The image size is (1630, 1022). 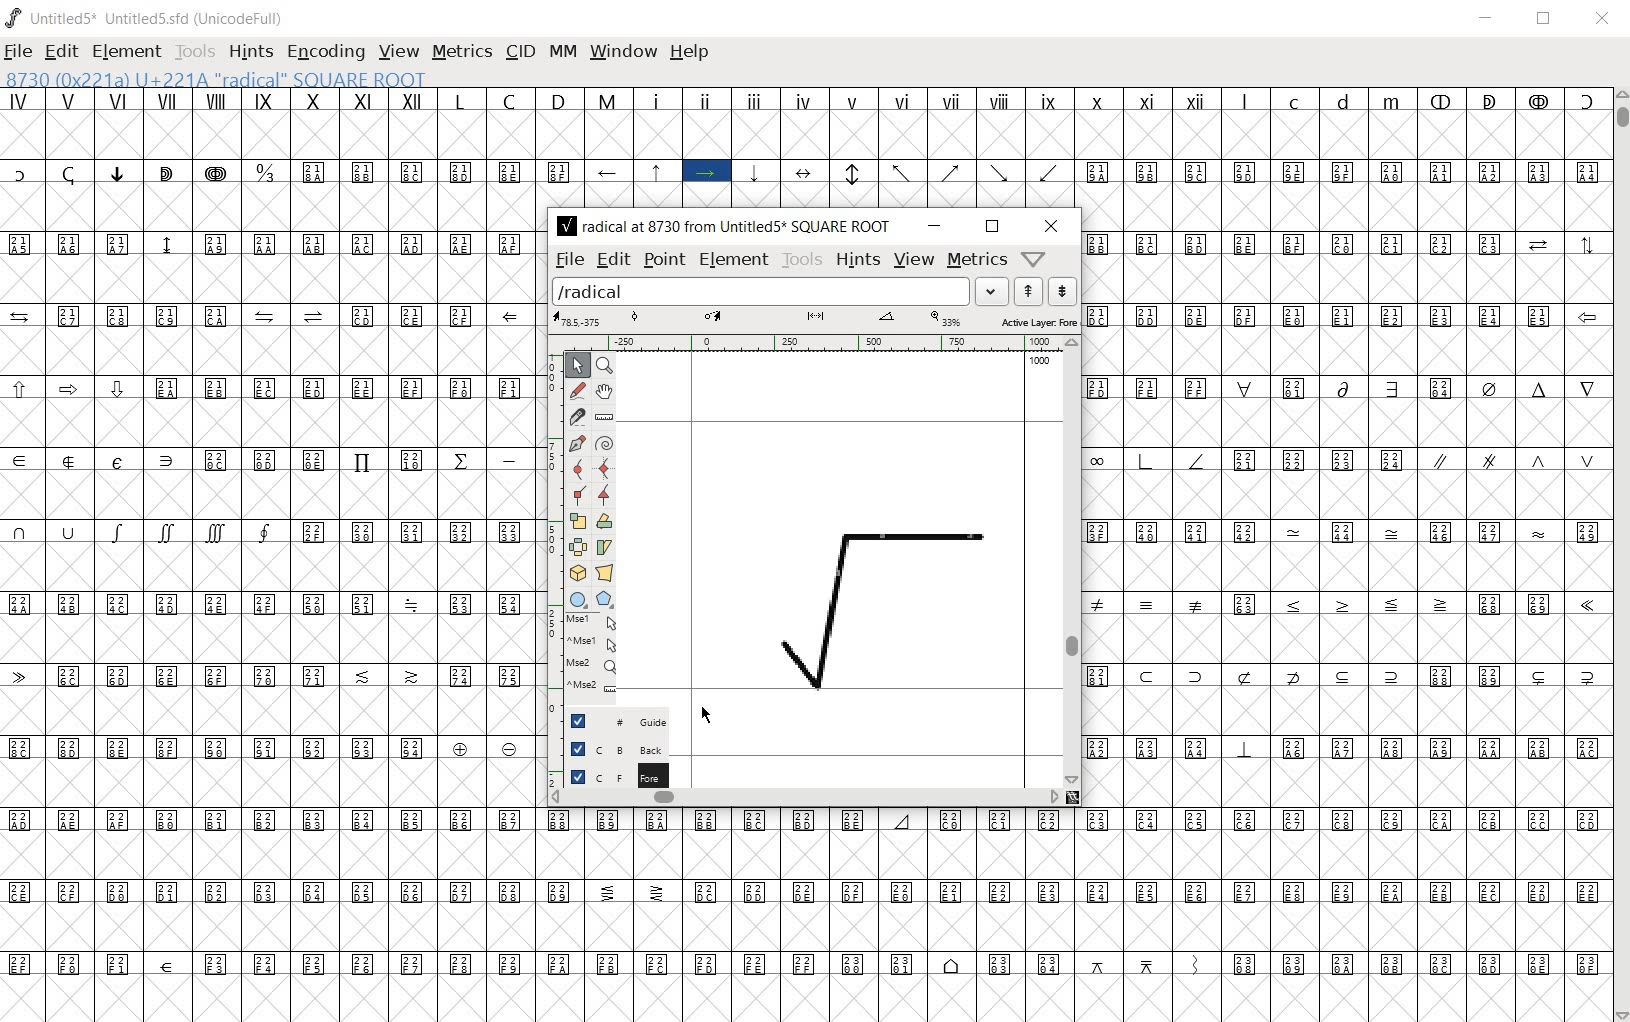 I want to click on close, so click(x=1053, y=226).